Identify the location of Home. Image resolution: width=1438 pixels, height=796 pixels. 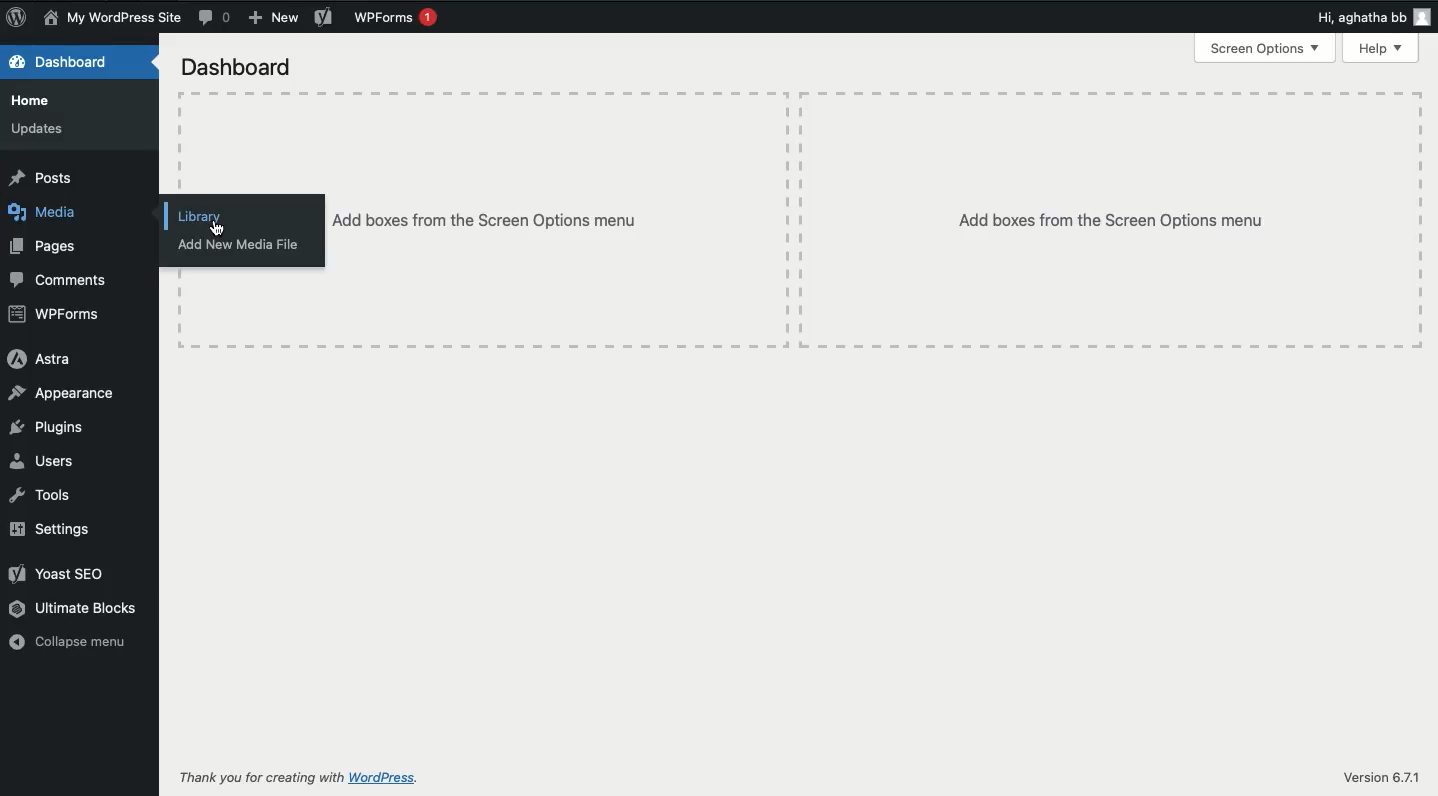
(36, 99).